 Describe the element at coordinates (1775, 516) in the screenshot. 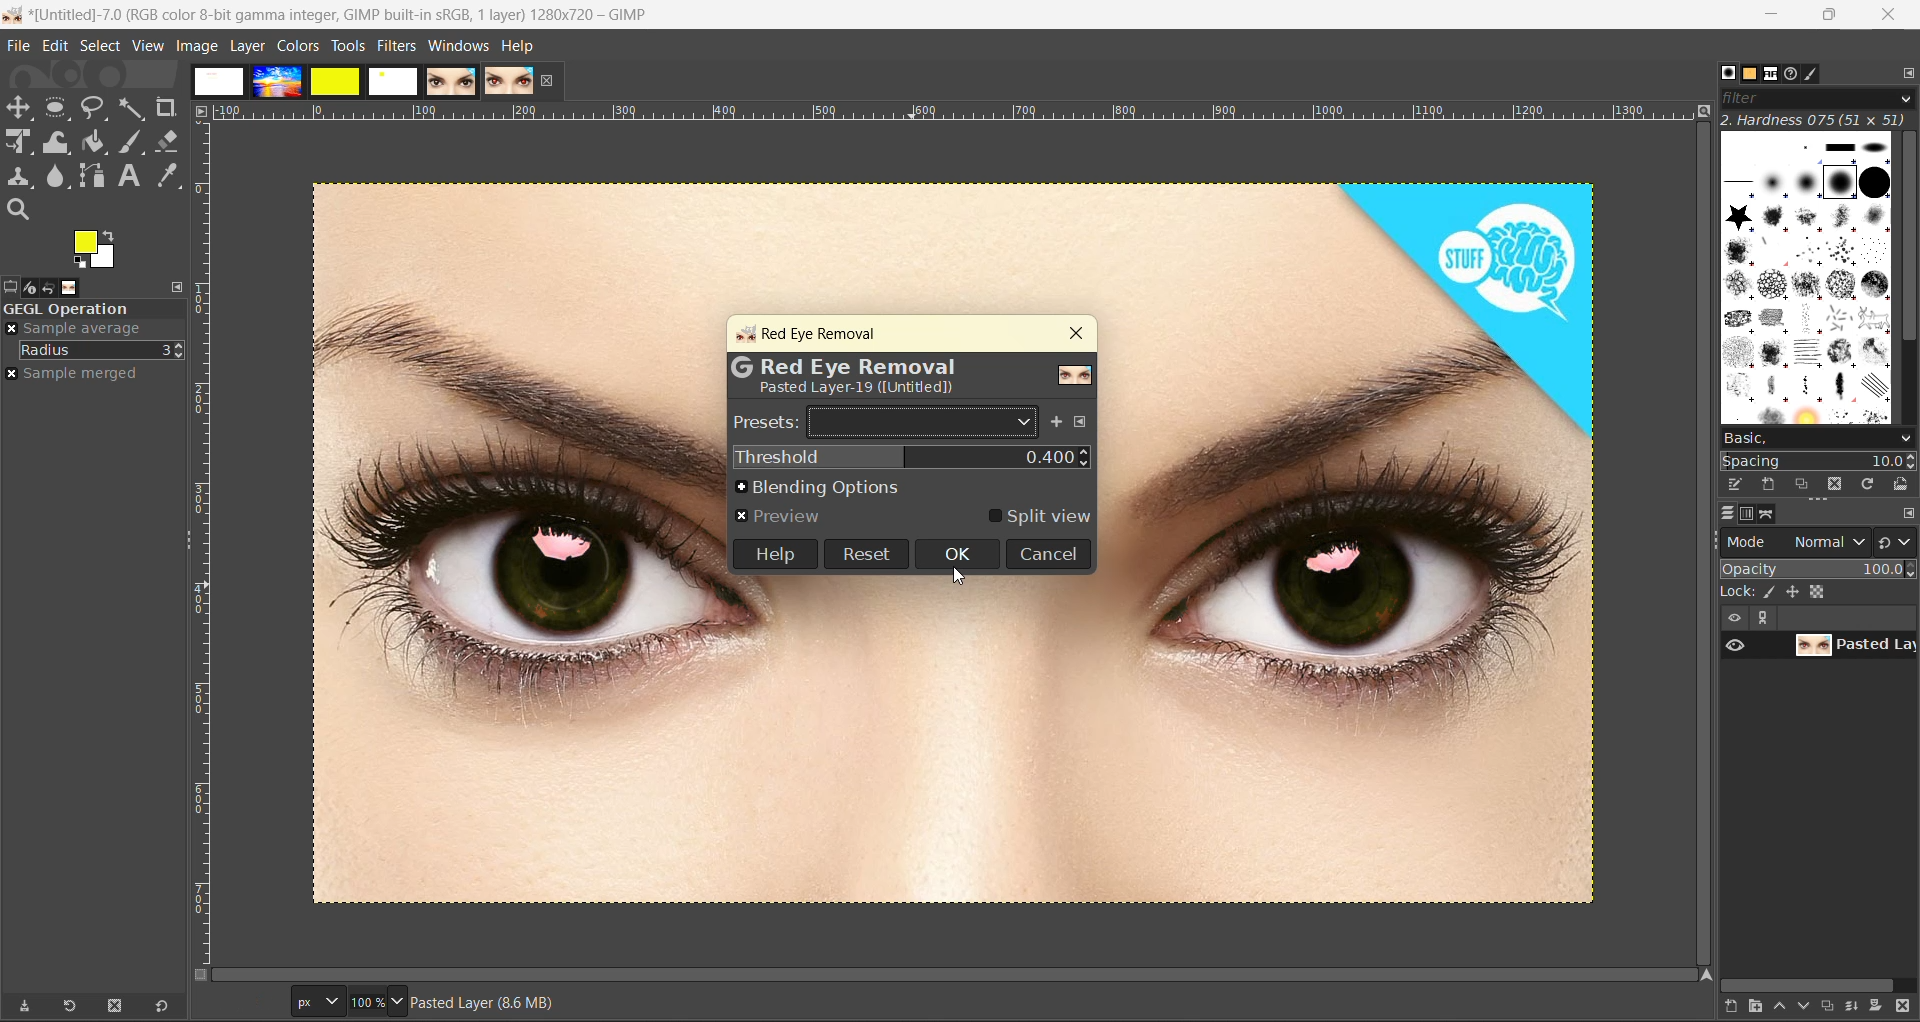

I see `path` at that location.